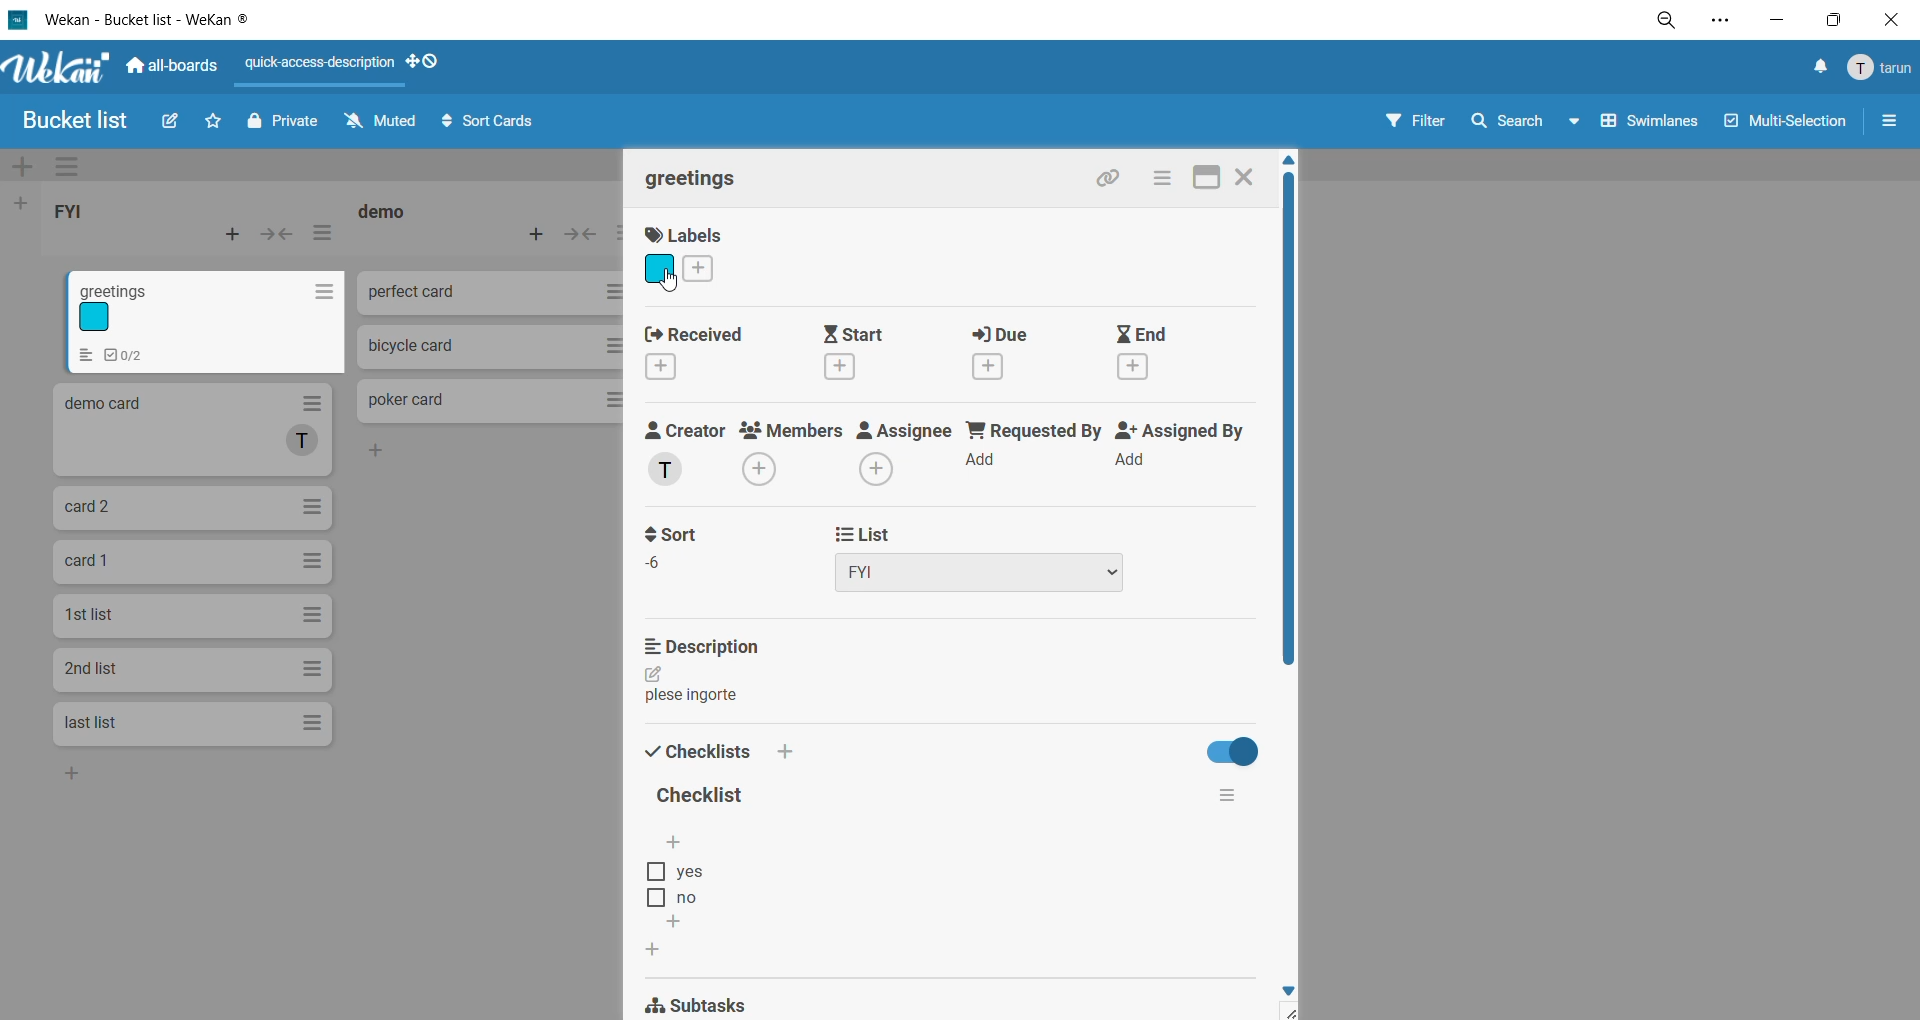 The image size is (1920, 1020). What do you see at coordinates (685, 549) in the screenshot?
I see `sort` at bounding box center [685, 549].